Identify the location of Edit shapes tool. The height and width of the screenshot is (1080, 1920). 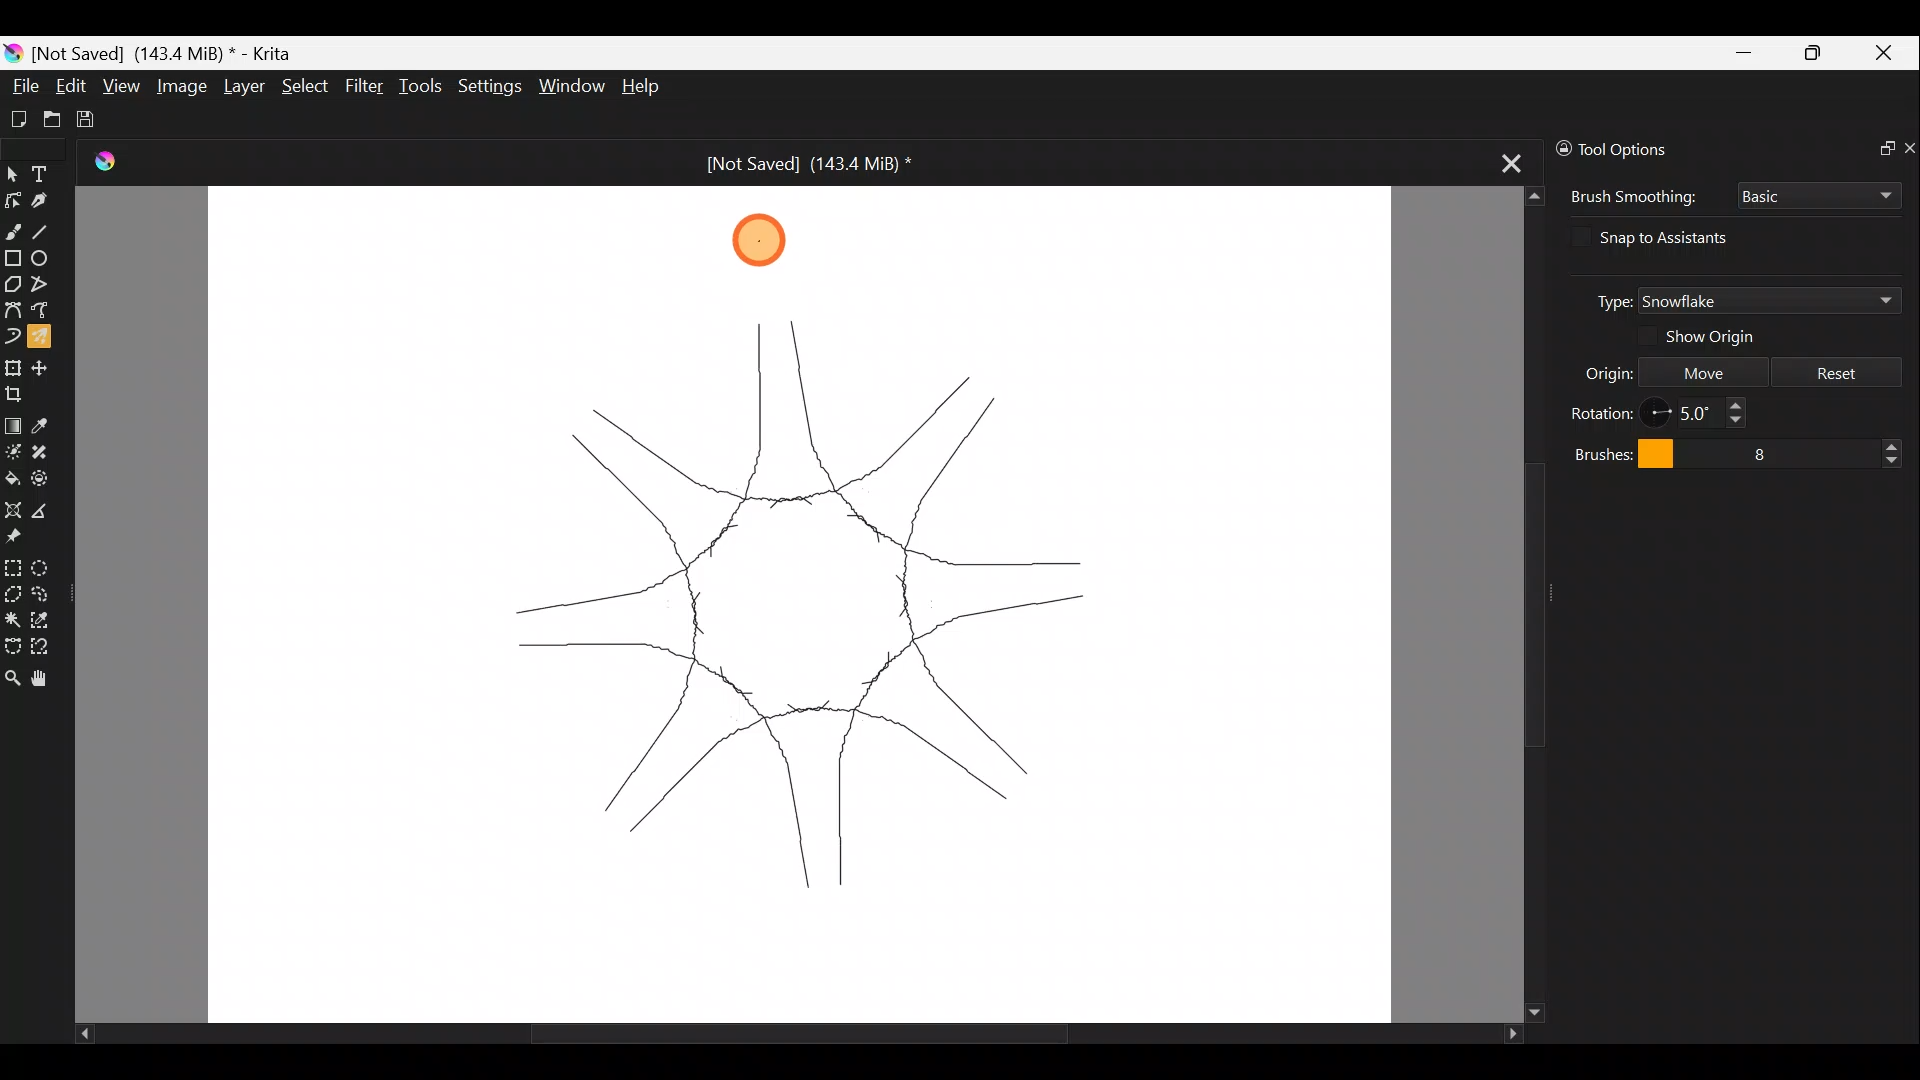
(12, 200).